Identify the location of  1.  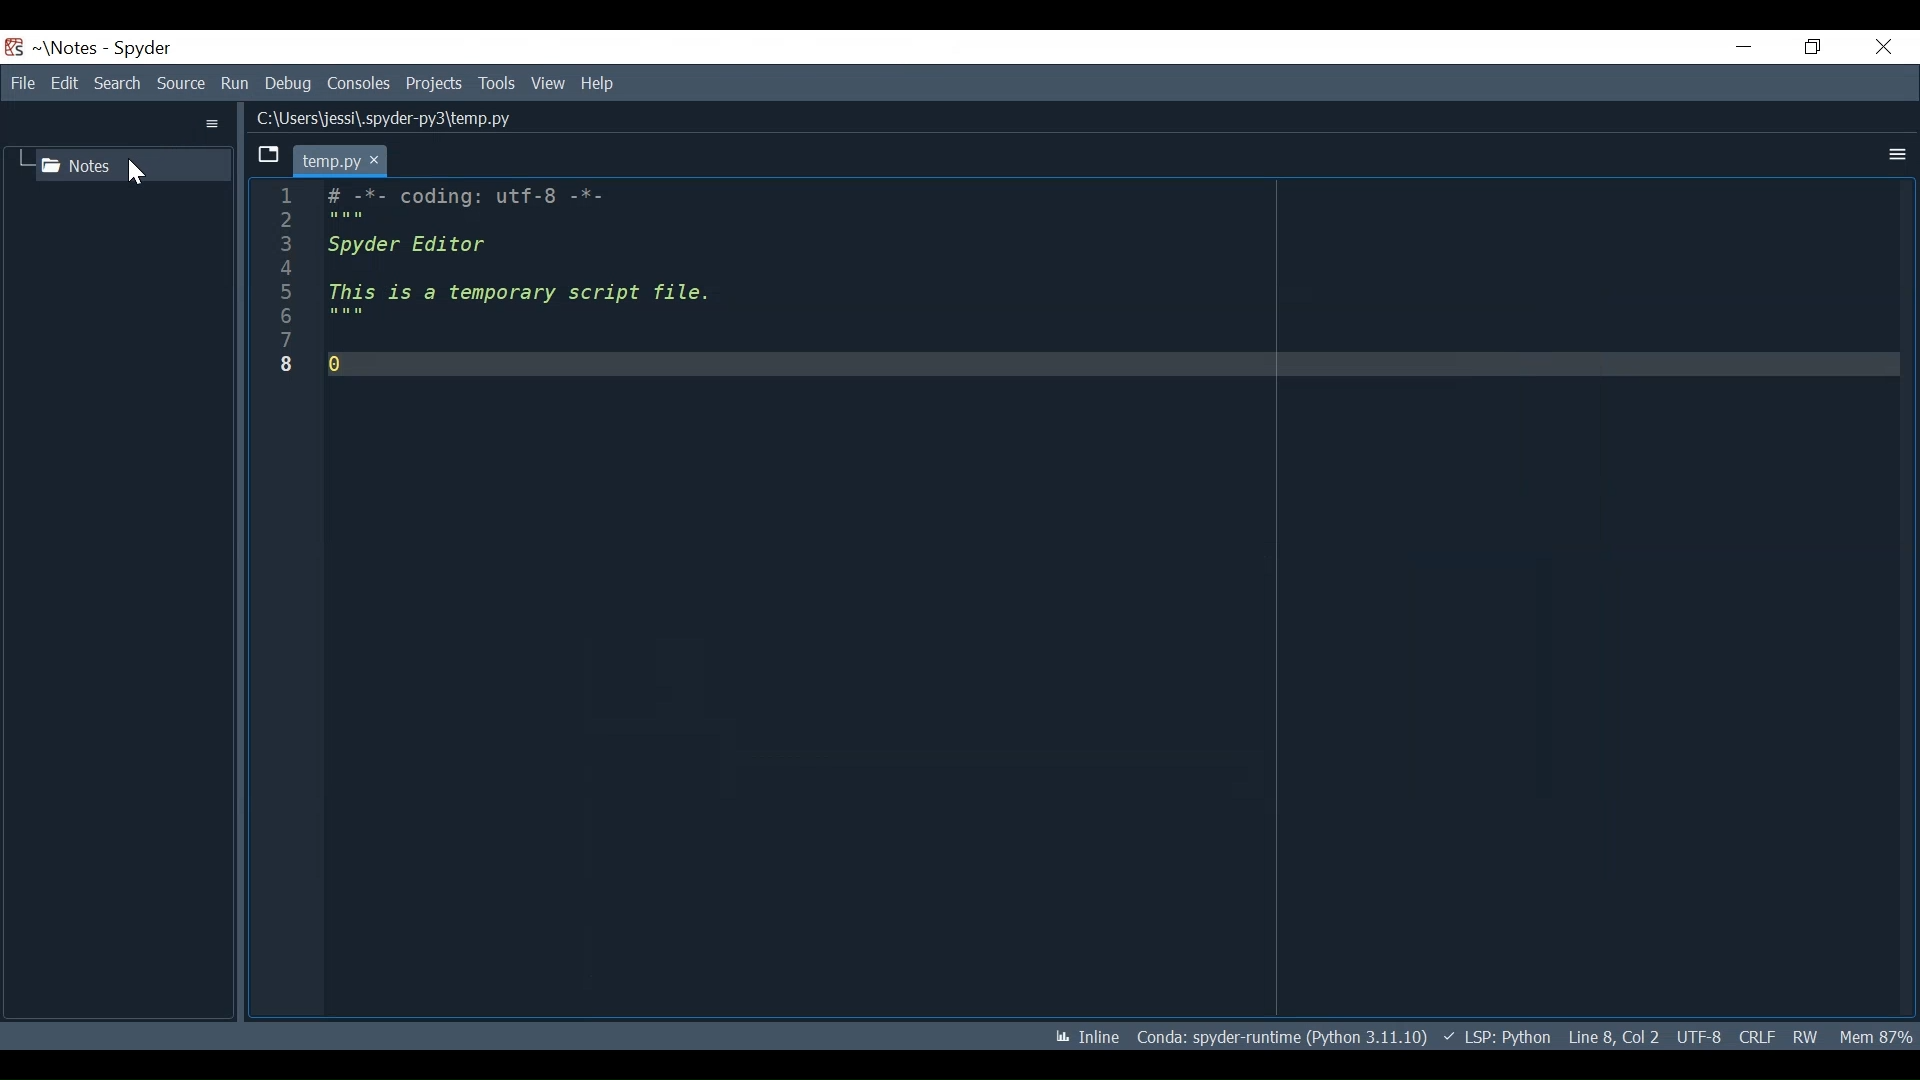
(282, 196).